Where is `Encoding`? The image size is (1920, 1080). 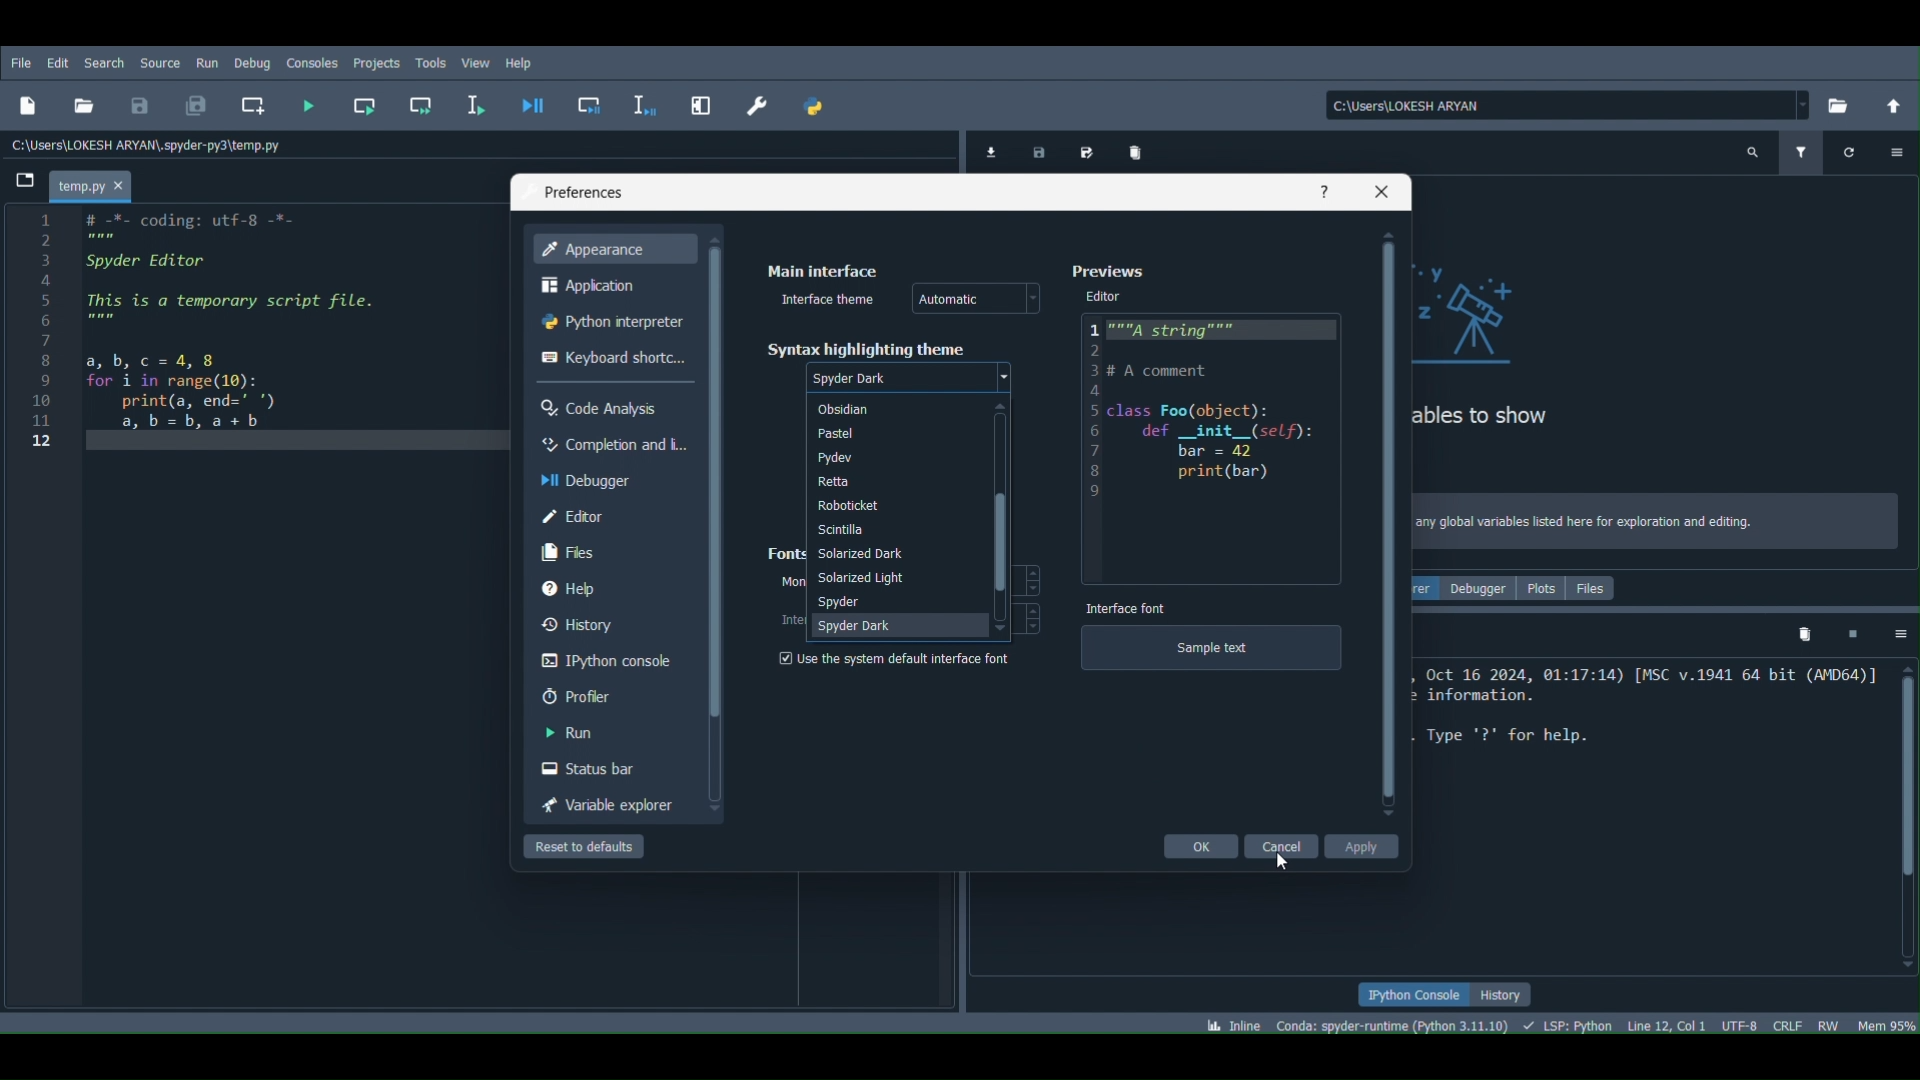
Encoding is located at coordinates (1744, 1025).